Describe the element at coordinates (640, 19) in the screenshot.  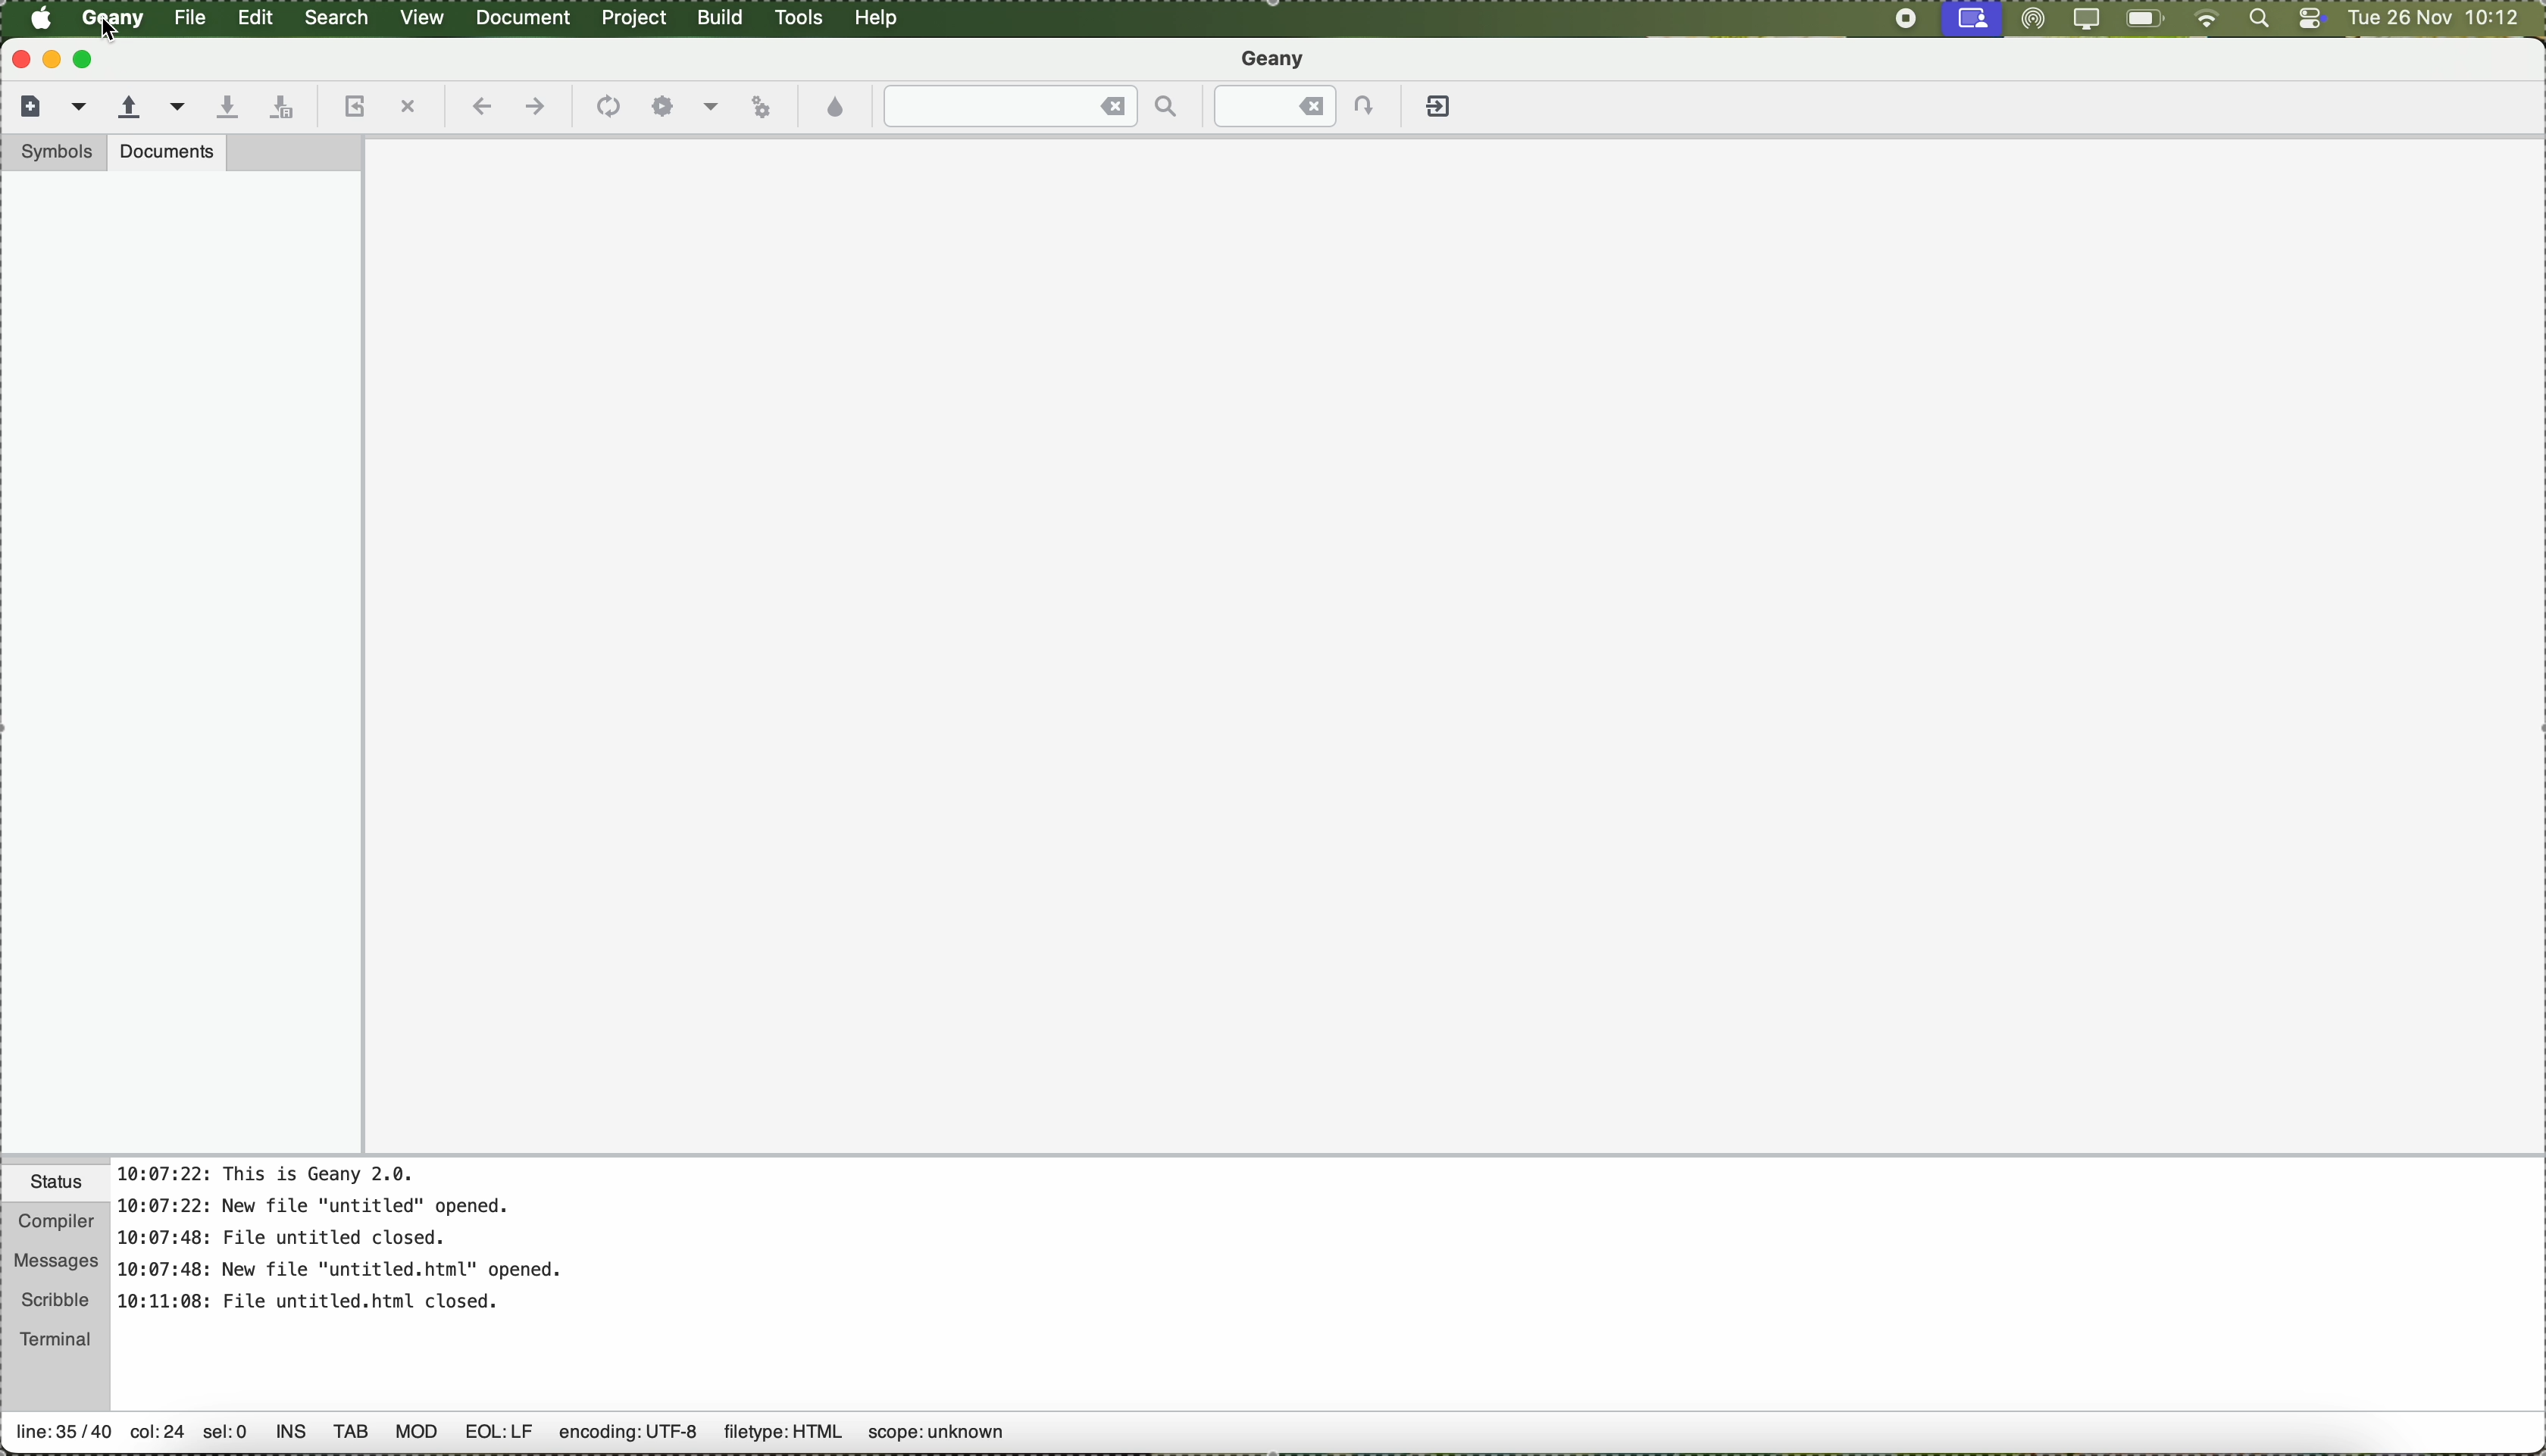
I see `project` at that location.